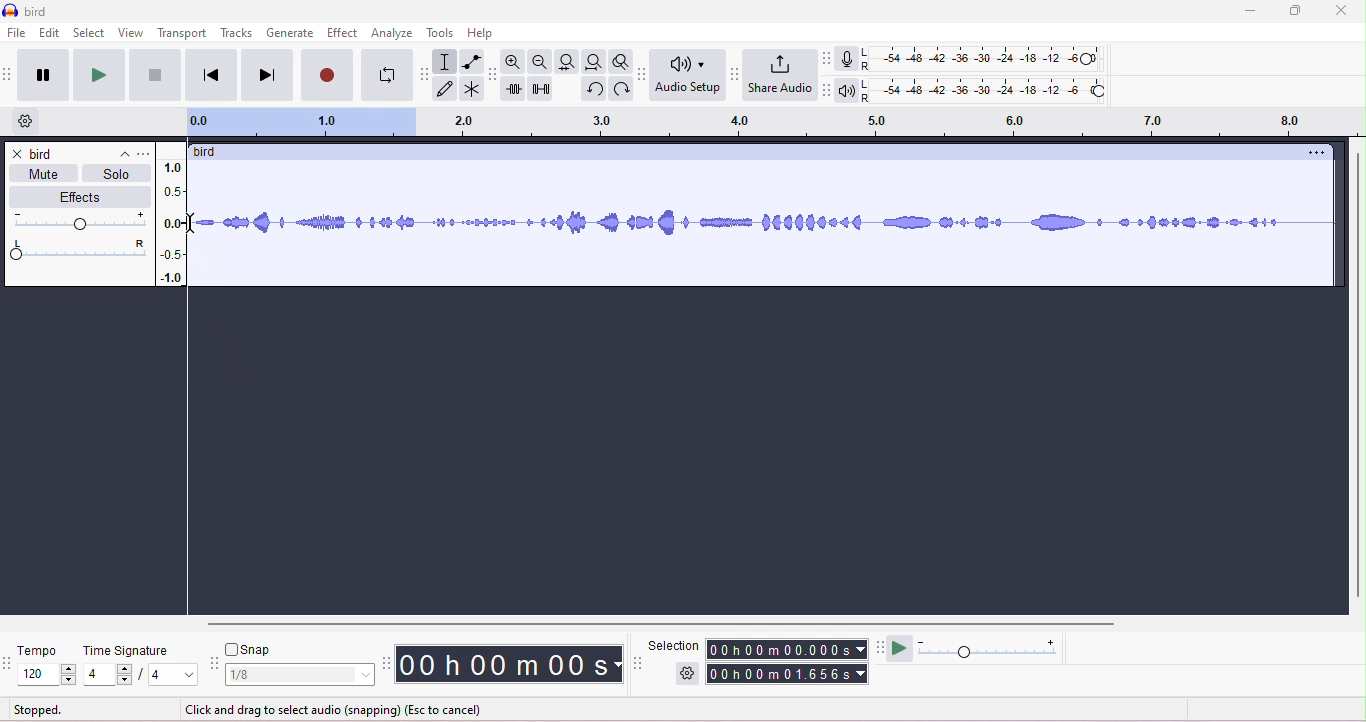 The image size is (1366, 722). Describe the element at coordinates (854, 88) in the screenshot. I see `playback meter` at that location.